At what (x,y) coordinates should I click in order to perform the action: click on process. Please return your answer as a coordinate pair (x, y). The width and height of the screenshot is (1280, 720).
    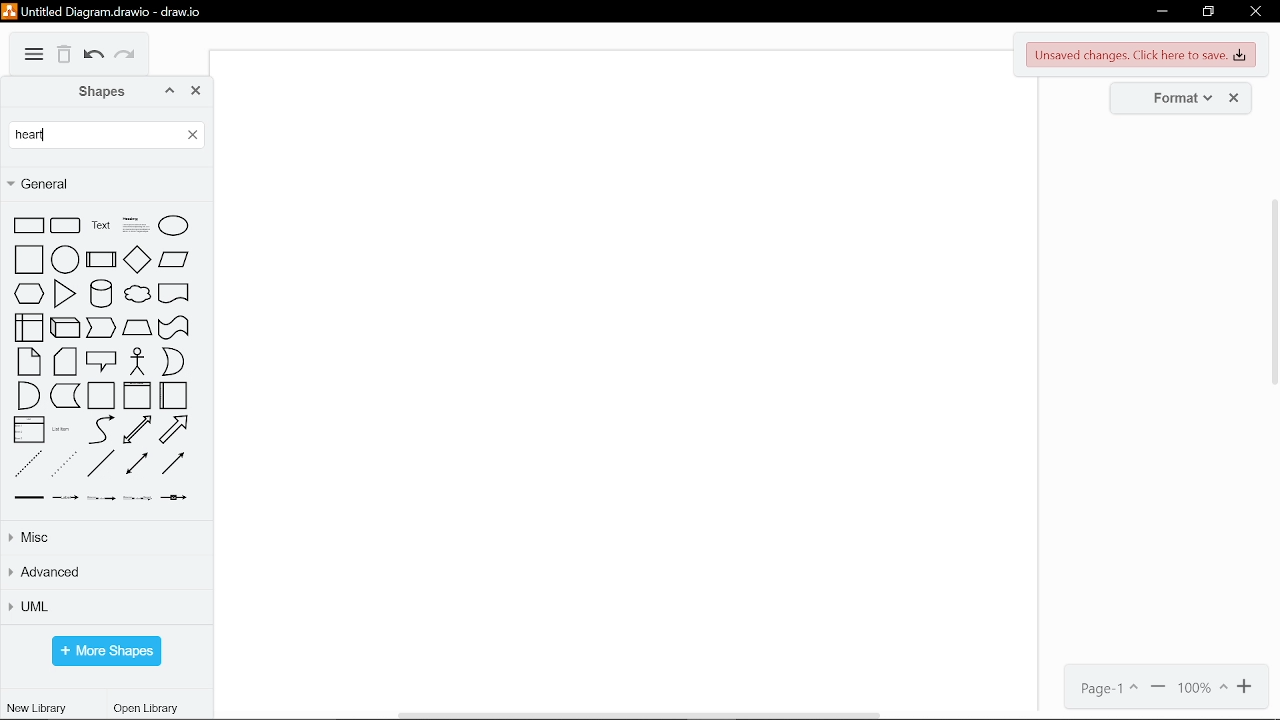
    Looking at the image, I should click on (100, 260).